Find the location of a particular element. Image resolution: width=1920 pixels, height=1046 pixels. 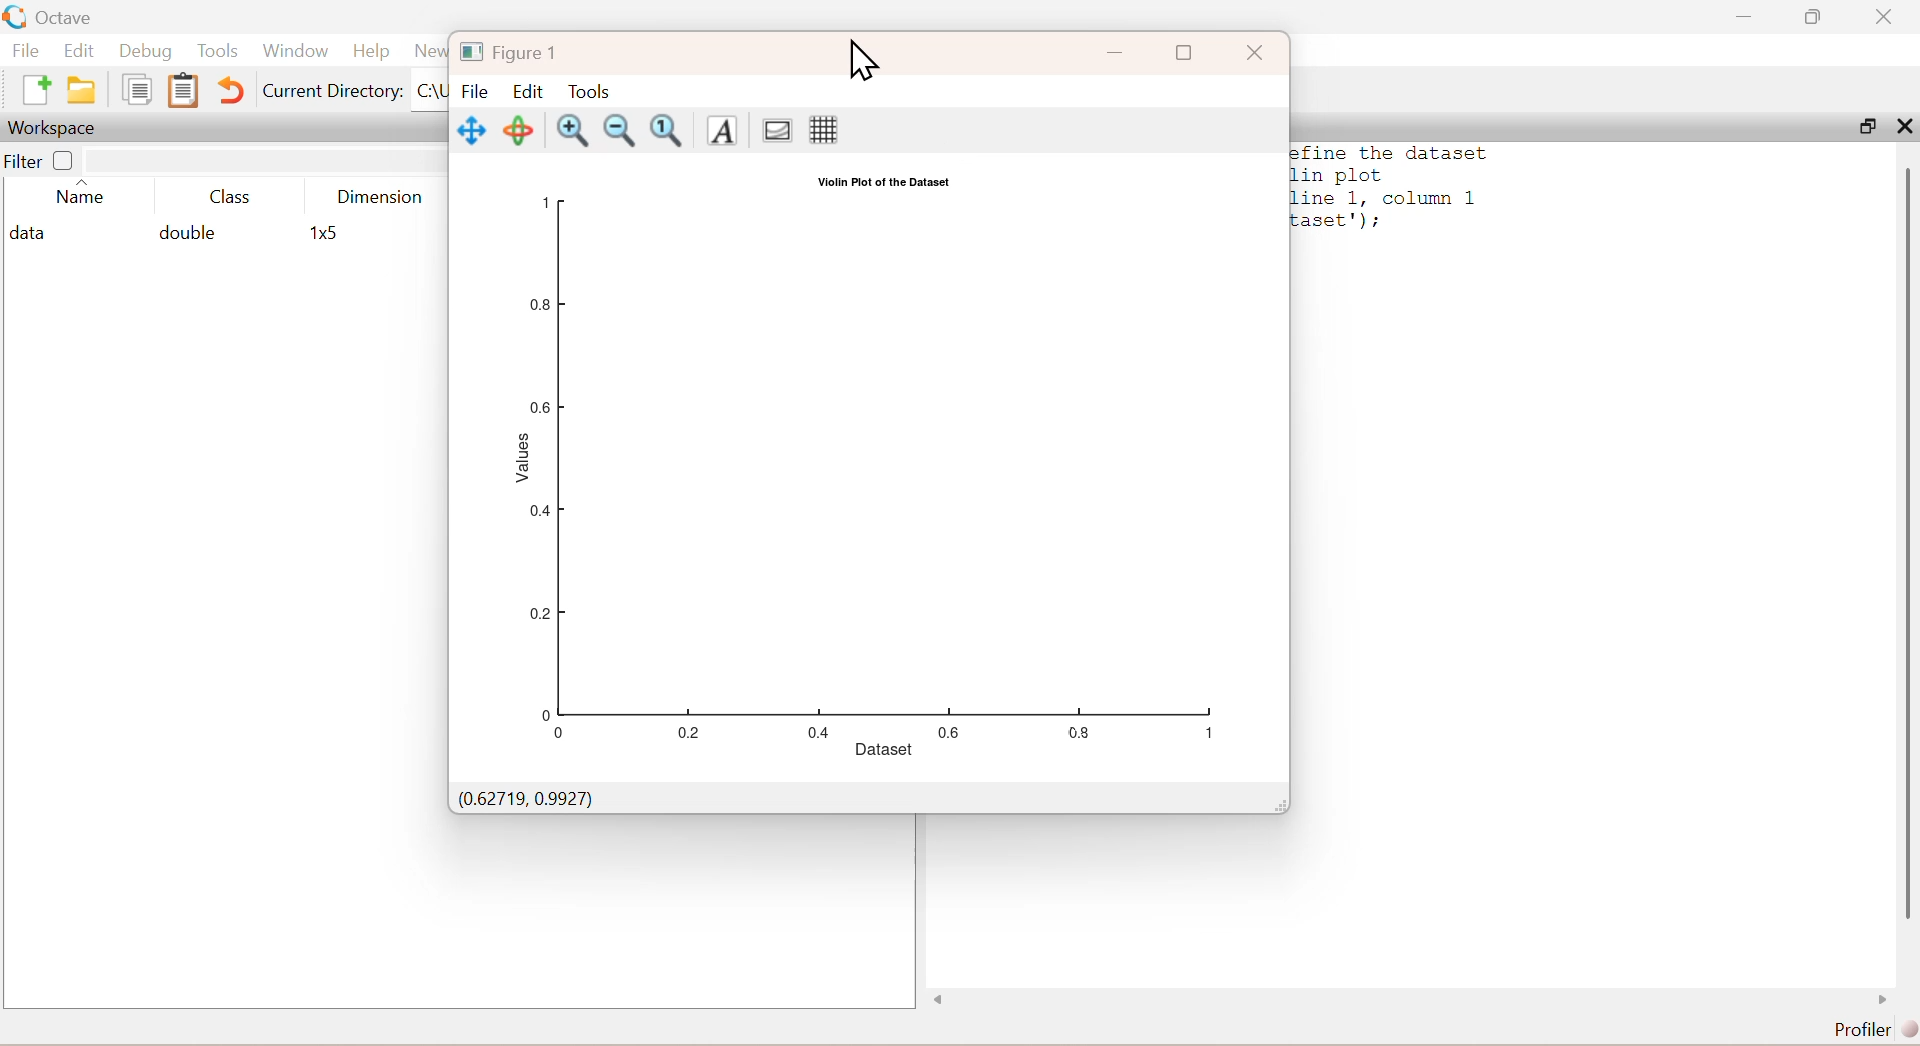

double is located at coordinates (185, 232).